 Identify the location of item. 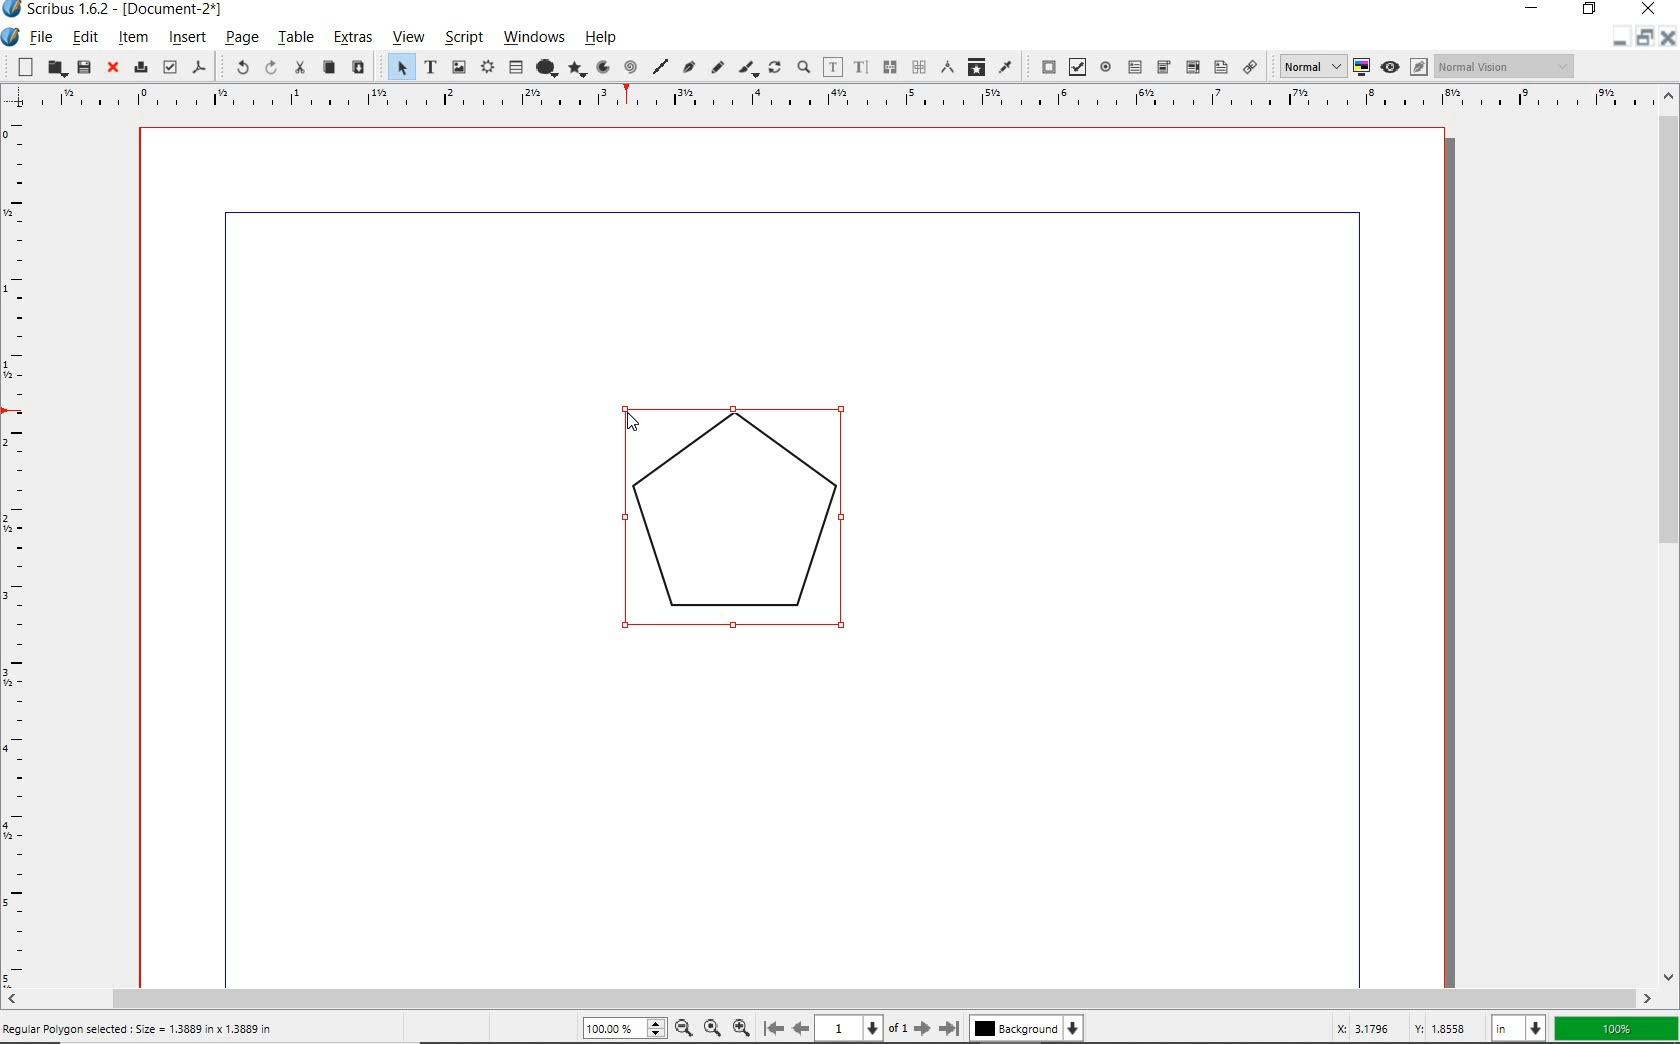
(133, 40).